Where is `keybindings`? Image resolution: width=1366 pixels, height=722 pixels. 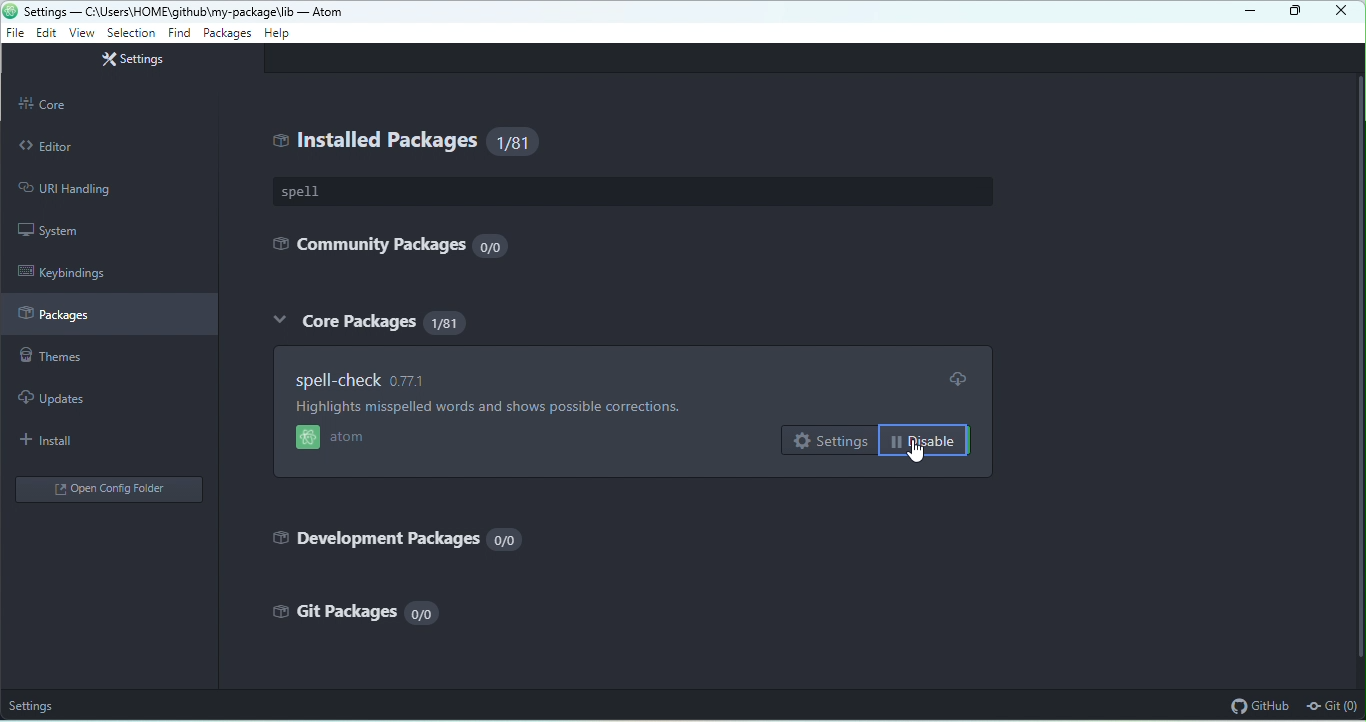 keybindings is located at coordinates (72, 272).